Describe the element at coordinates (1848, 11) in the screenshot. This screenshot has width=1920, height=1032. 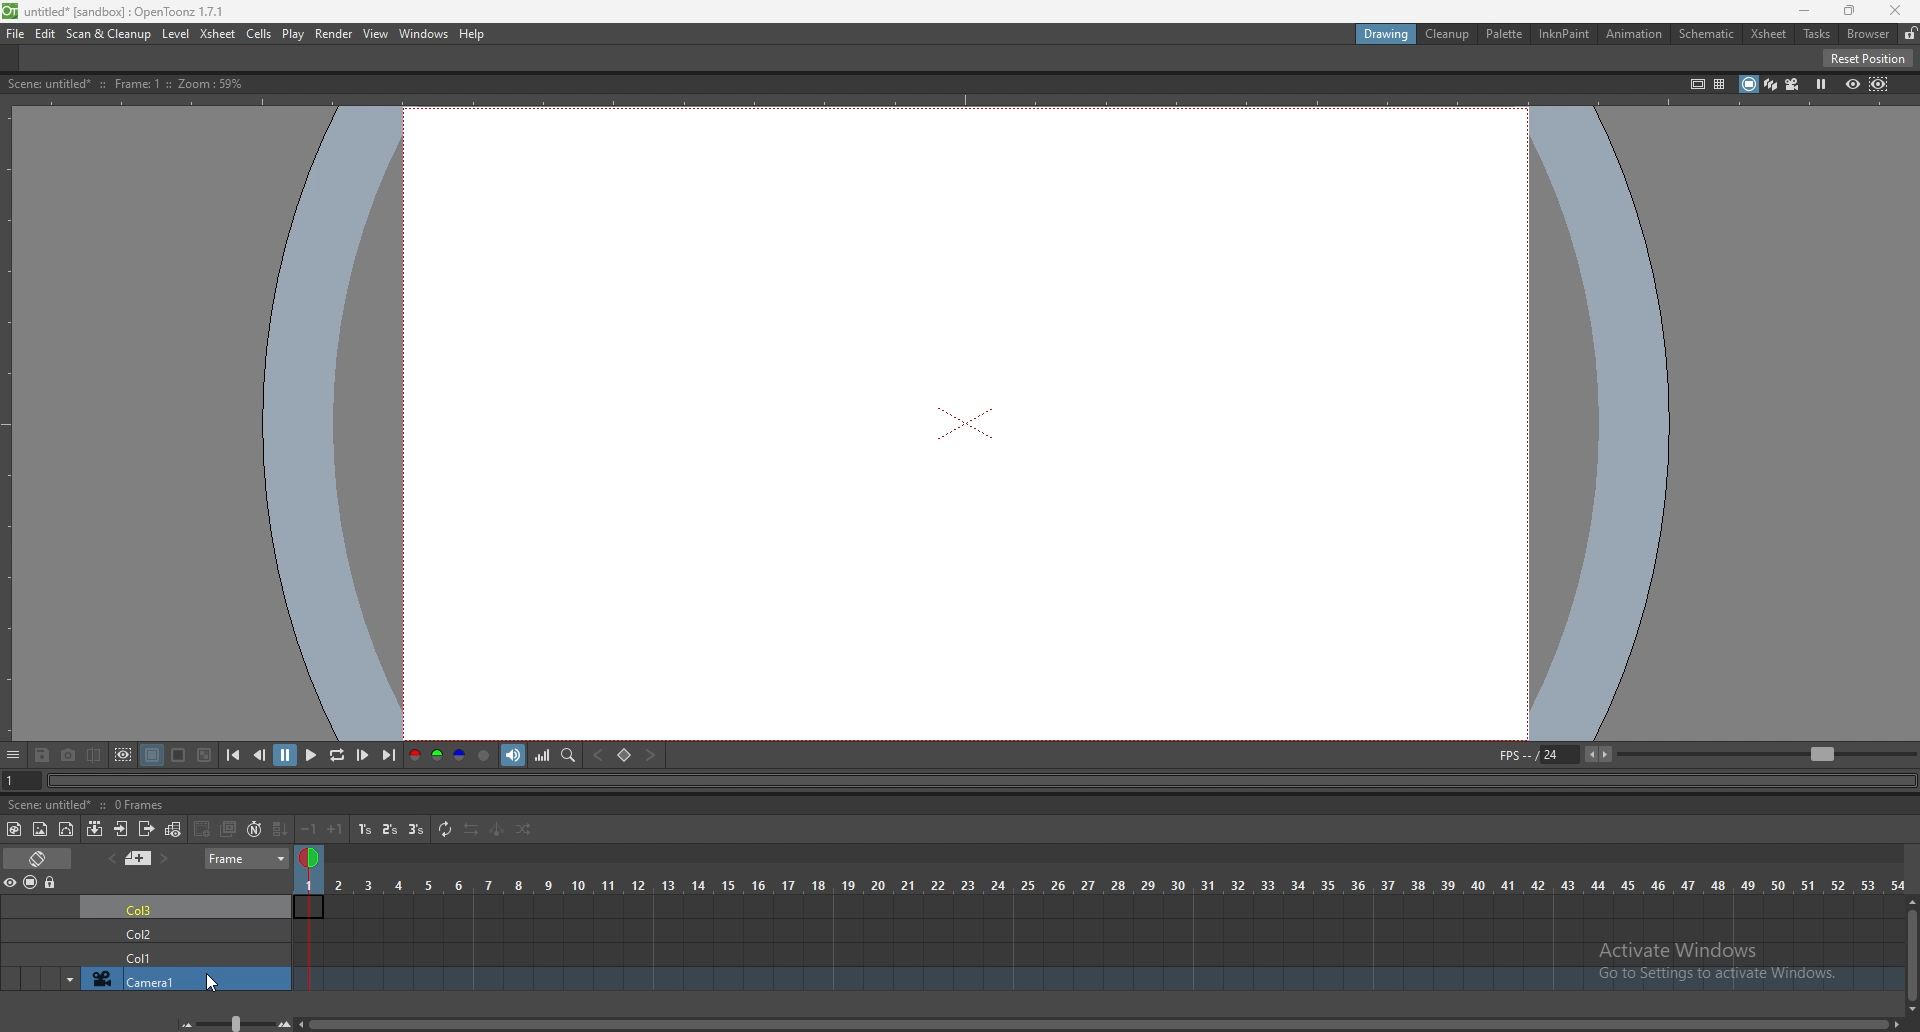
I see `resize` at that location.